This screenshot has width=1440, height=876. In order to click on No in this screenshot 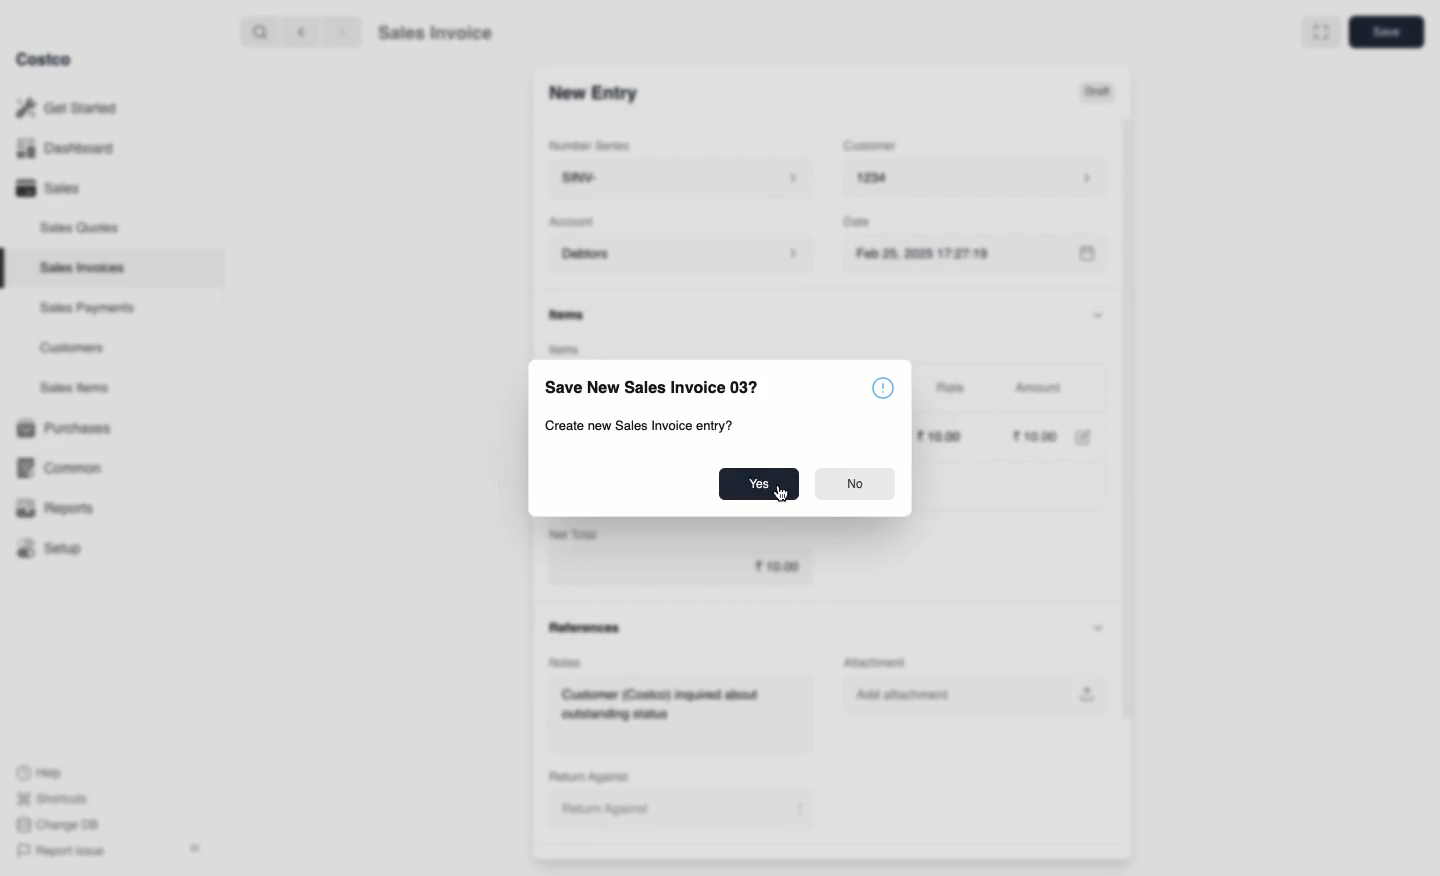, I will do `click(856, 486)`.